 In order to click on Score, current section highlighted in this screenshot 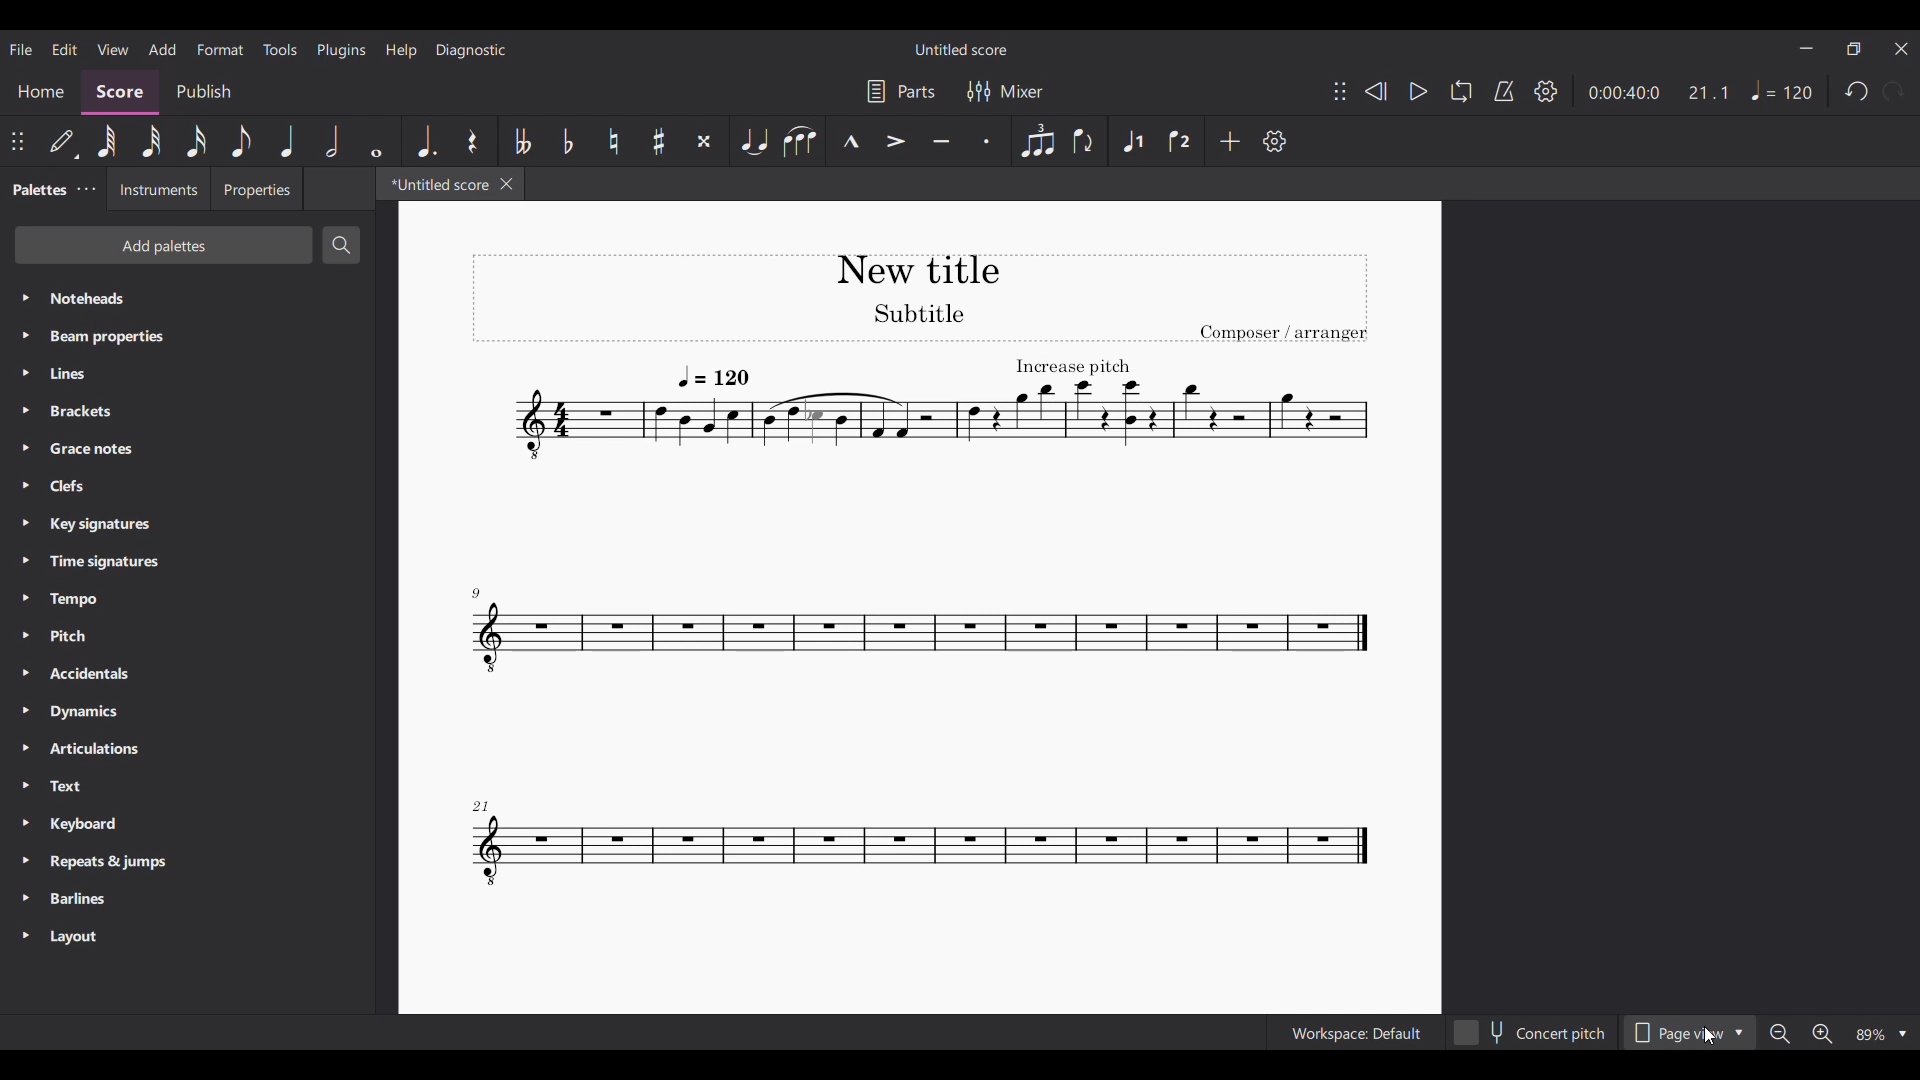, I will do `click(120, 92)`.